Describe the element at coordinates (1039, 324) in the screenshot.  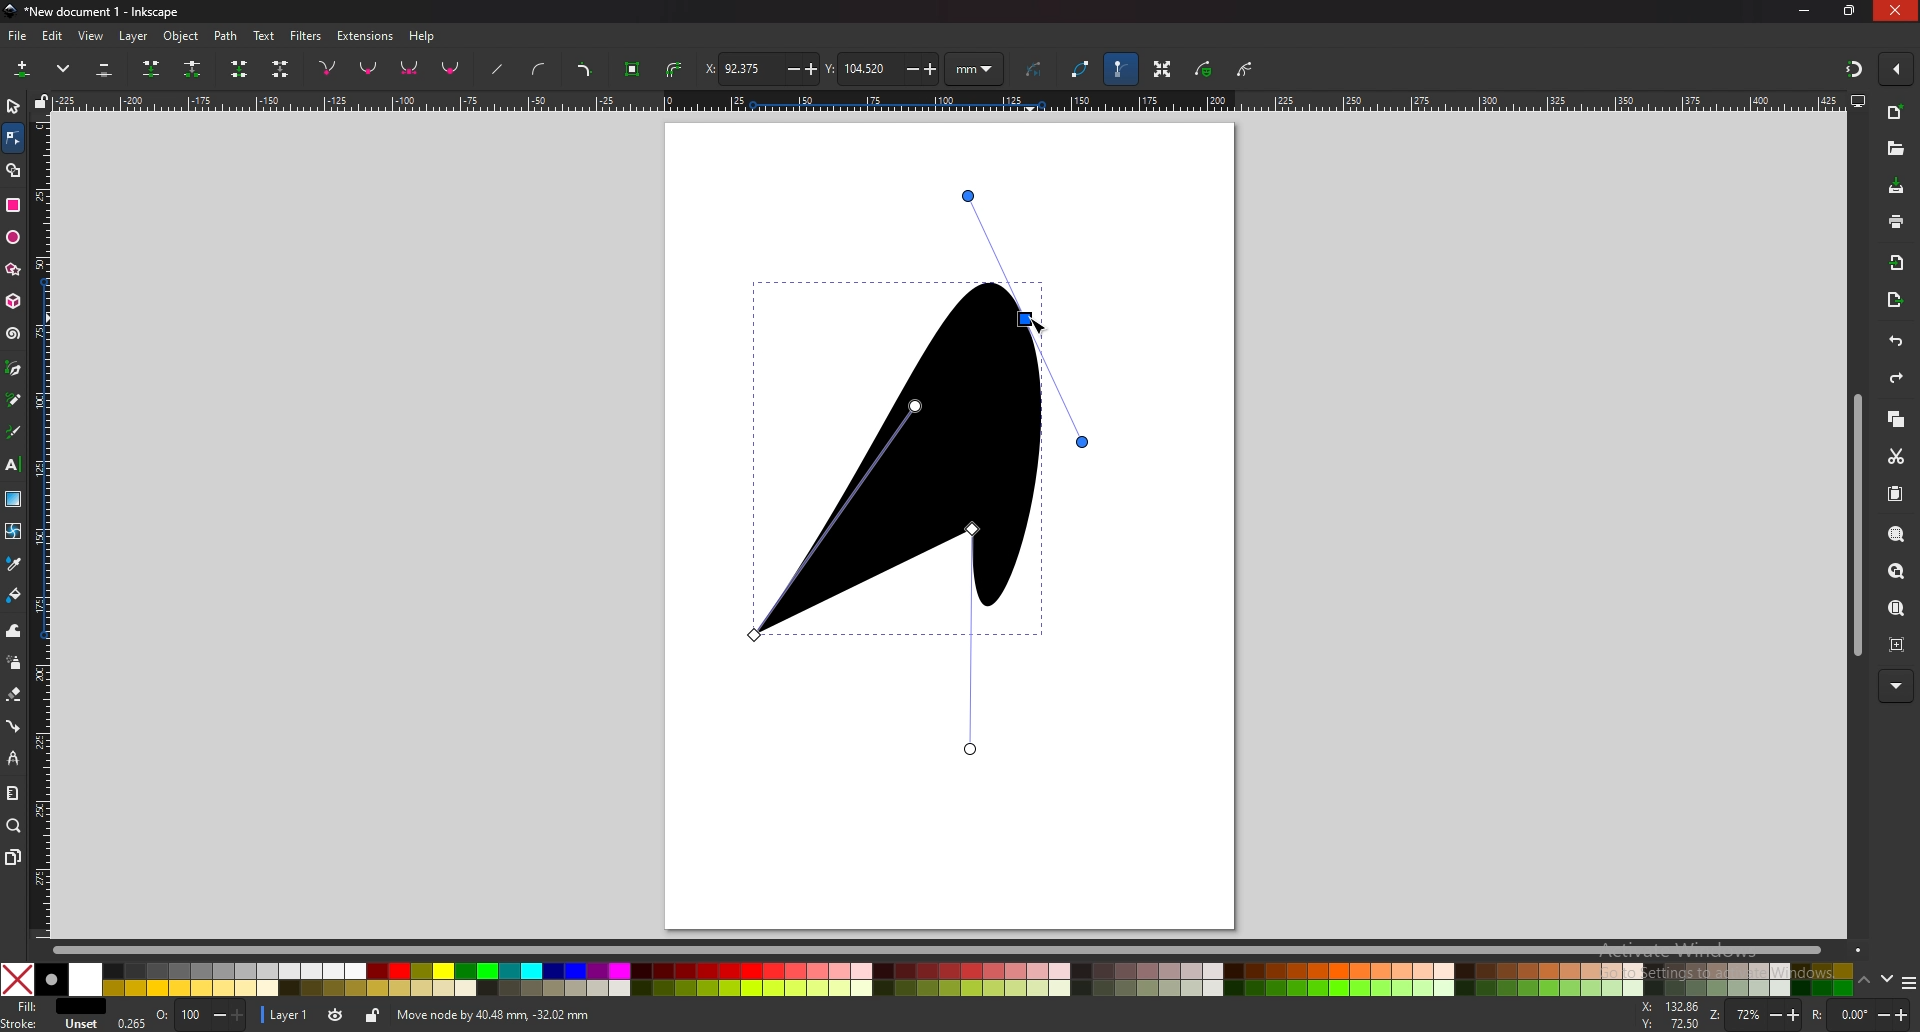
I see `cursor` at that location.